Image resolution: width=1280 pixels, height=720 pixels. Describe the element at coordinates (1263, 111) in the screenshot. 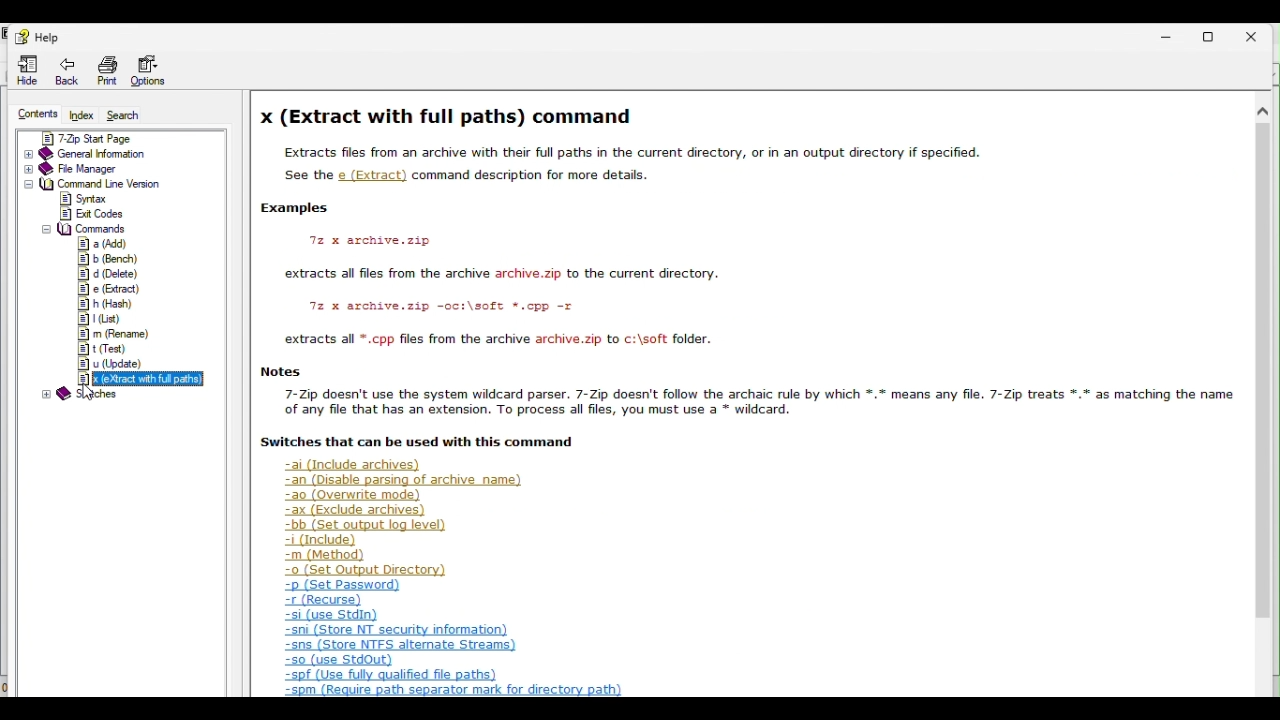

I see `move up` at that location.